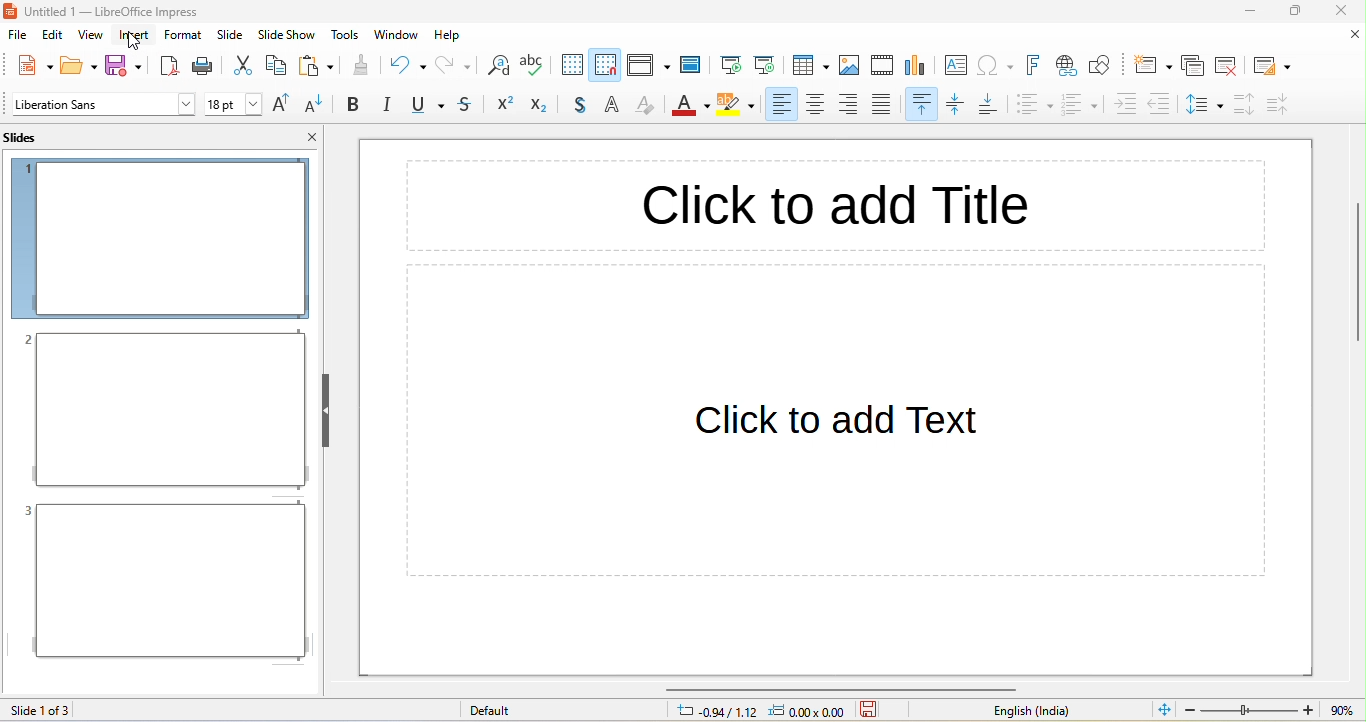 The image size is (1366, 722). What do you see at coordinates (1040, 711) in the screenshot?
I see `text language` at bounding box center [1040, 711].